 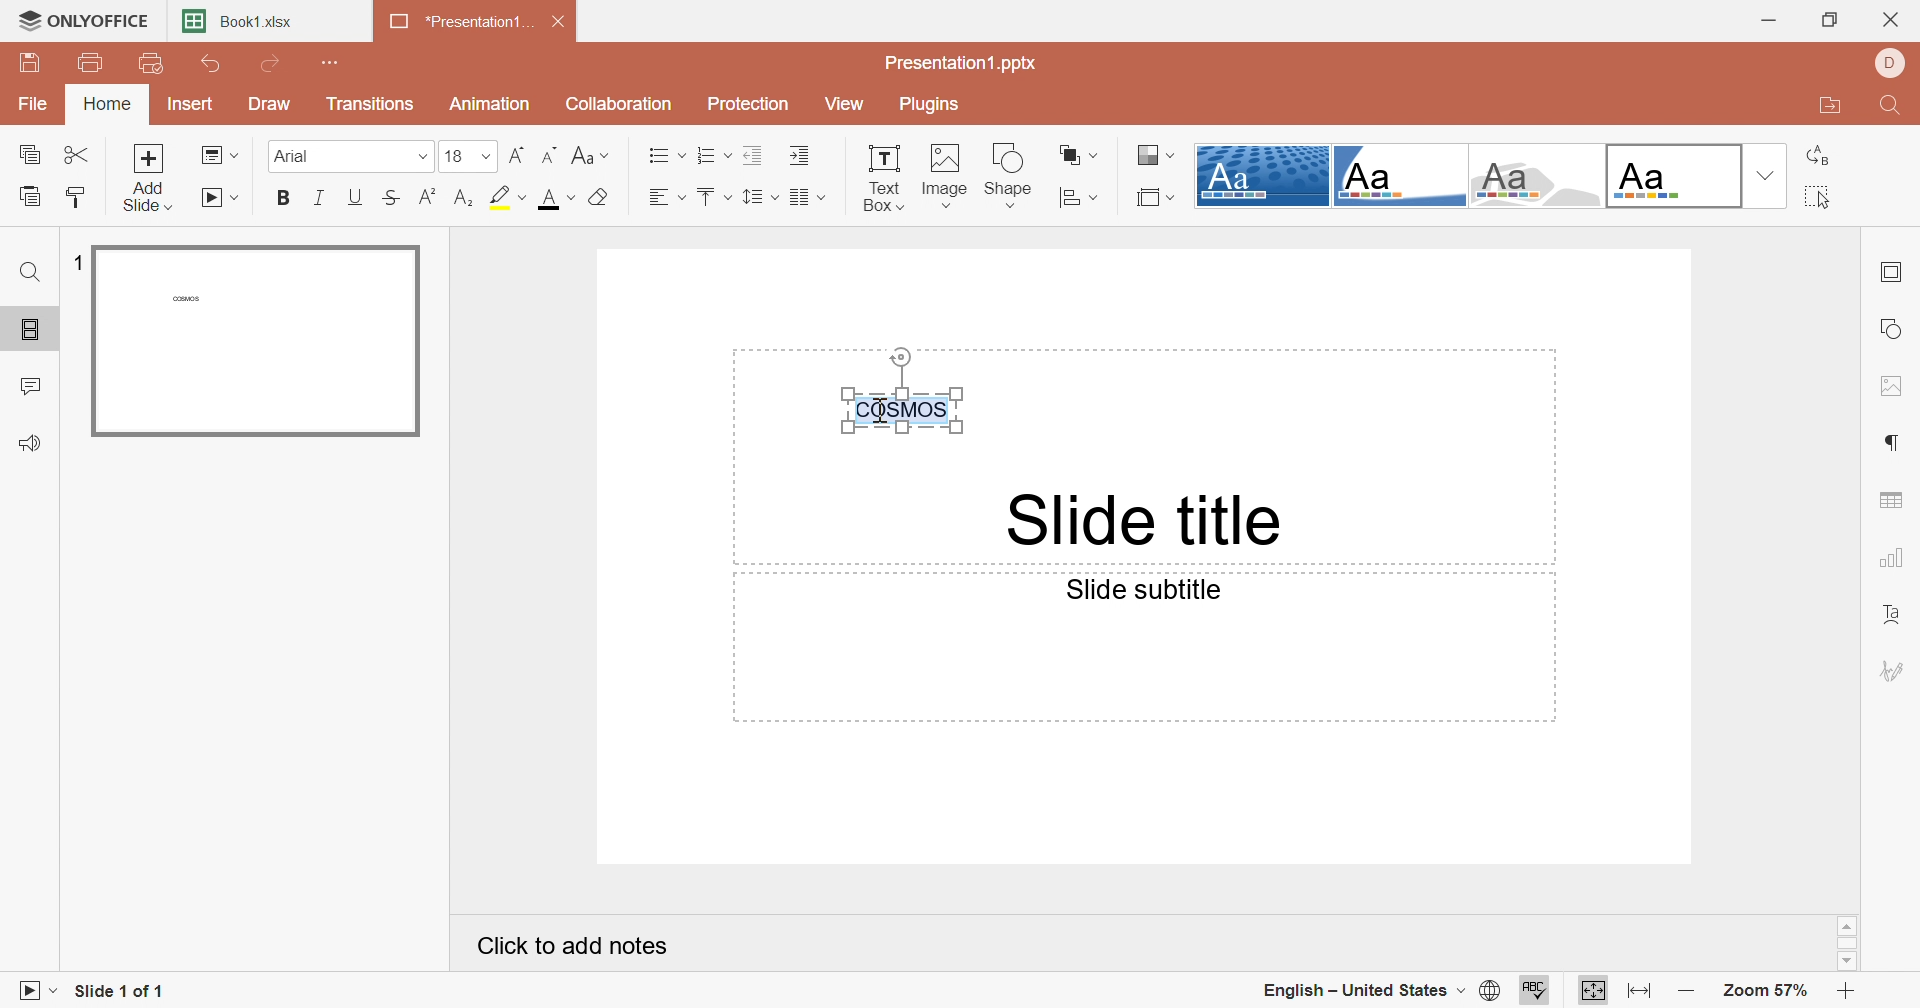 I want to click on Line spacing, so click(x=756, y=197).